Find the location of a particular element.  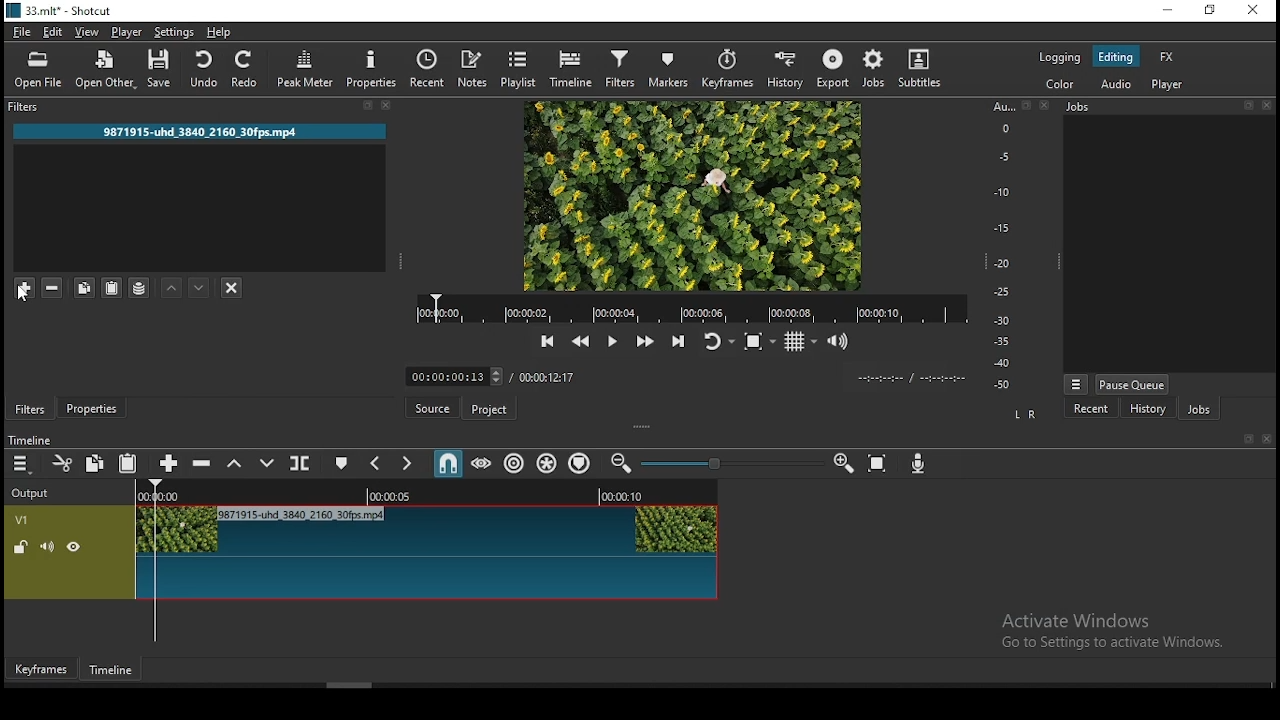

zoom slider is located at coordinates (731, 463).